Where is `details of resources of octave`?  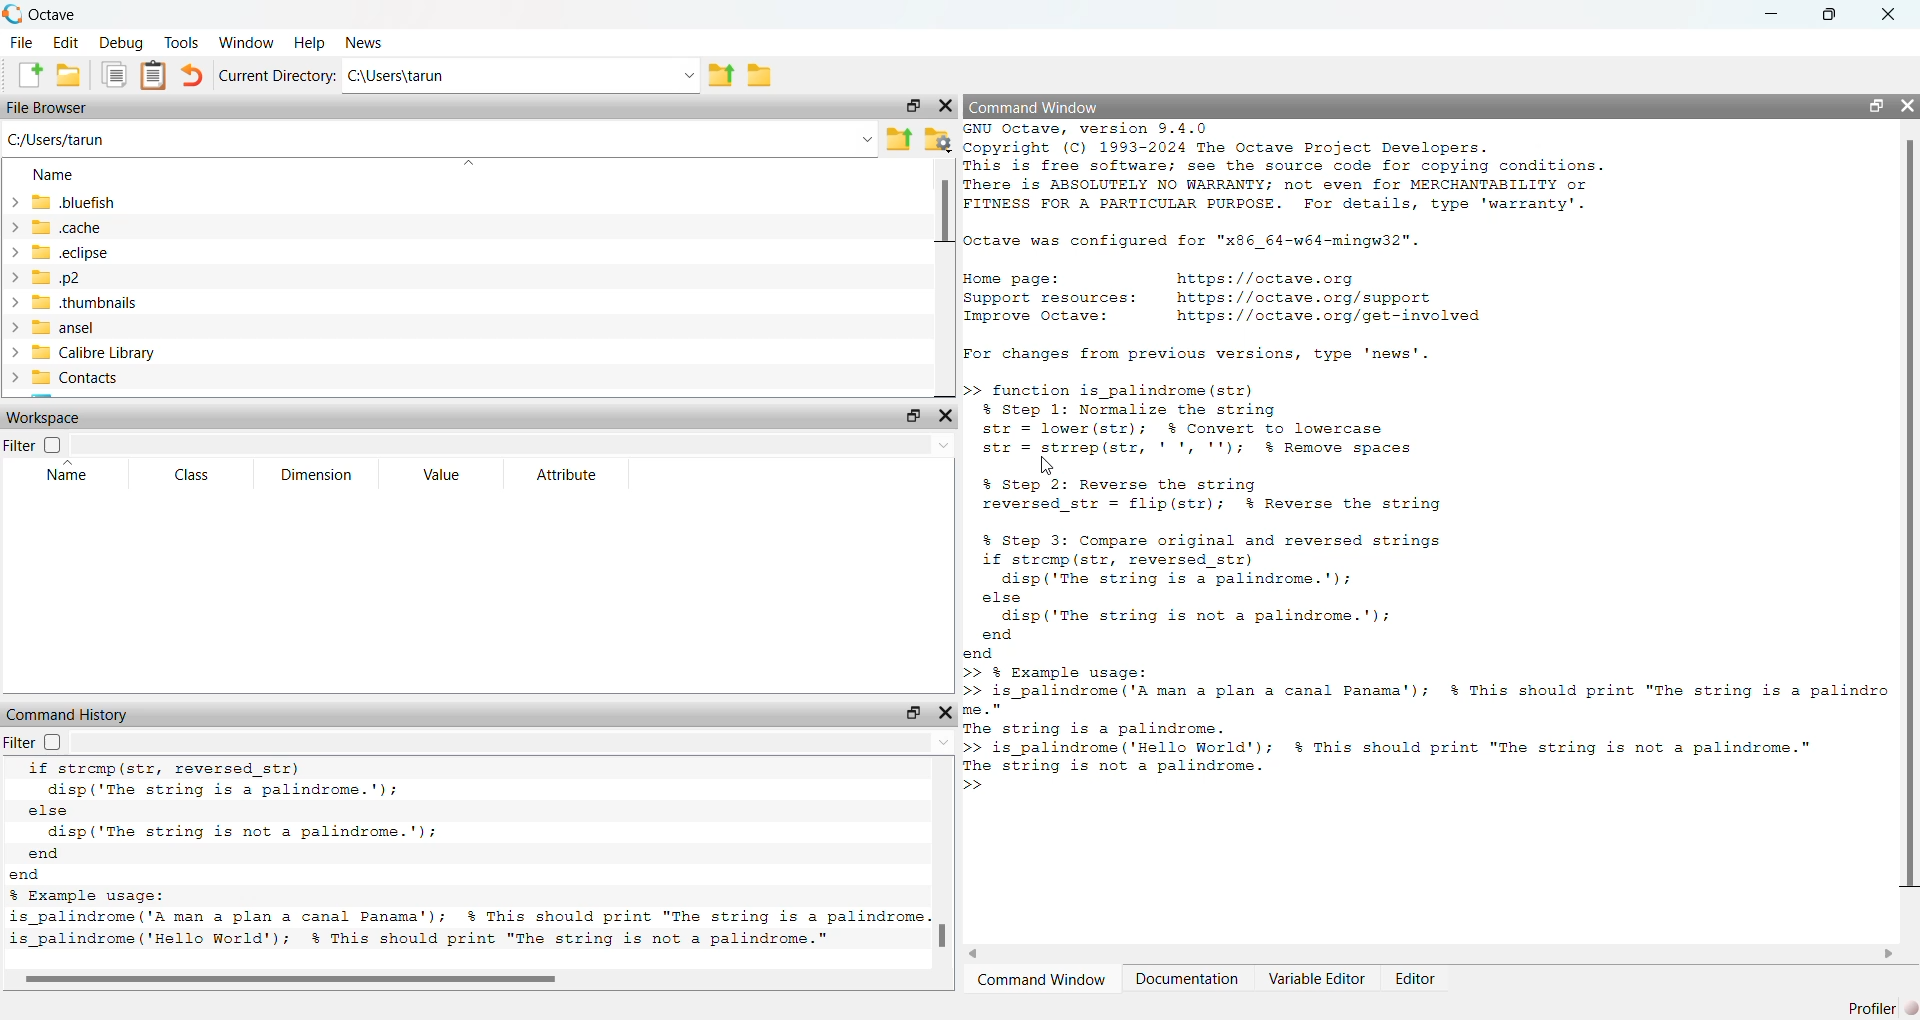
details of resources of octave is located at coordinates (1230, 297).